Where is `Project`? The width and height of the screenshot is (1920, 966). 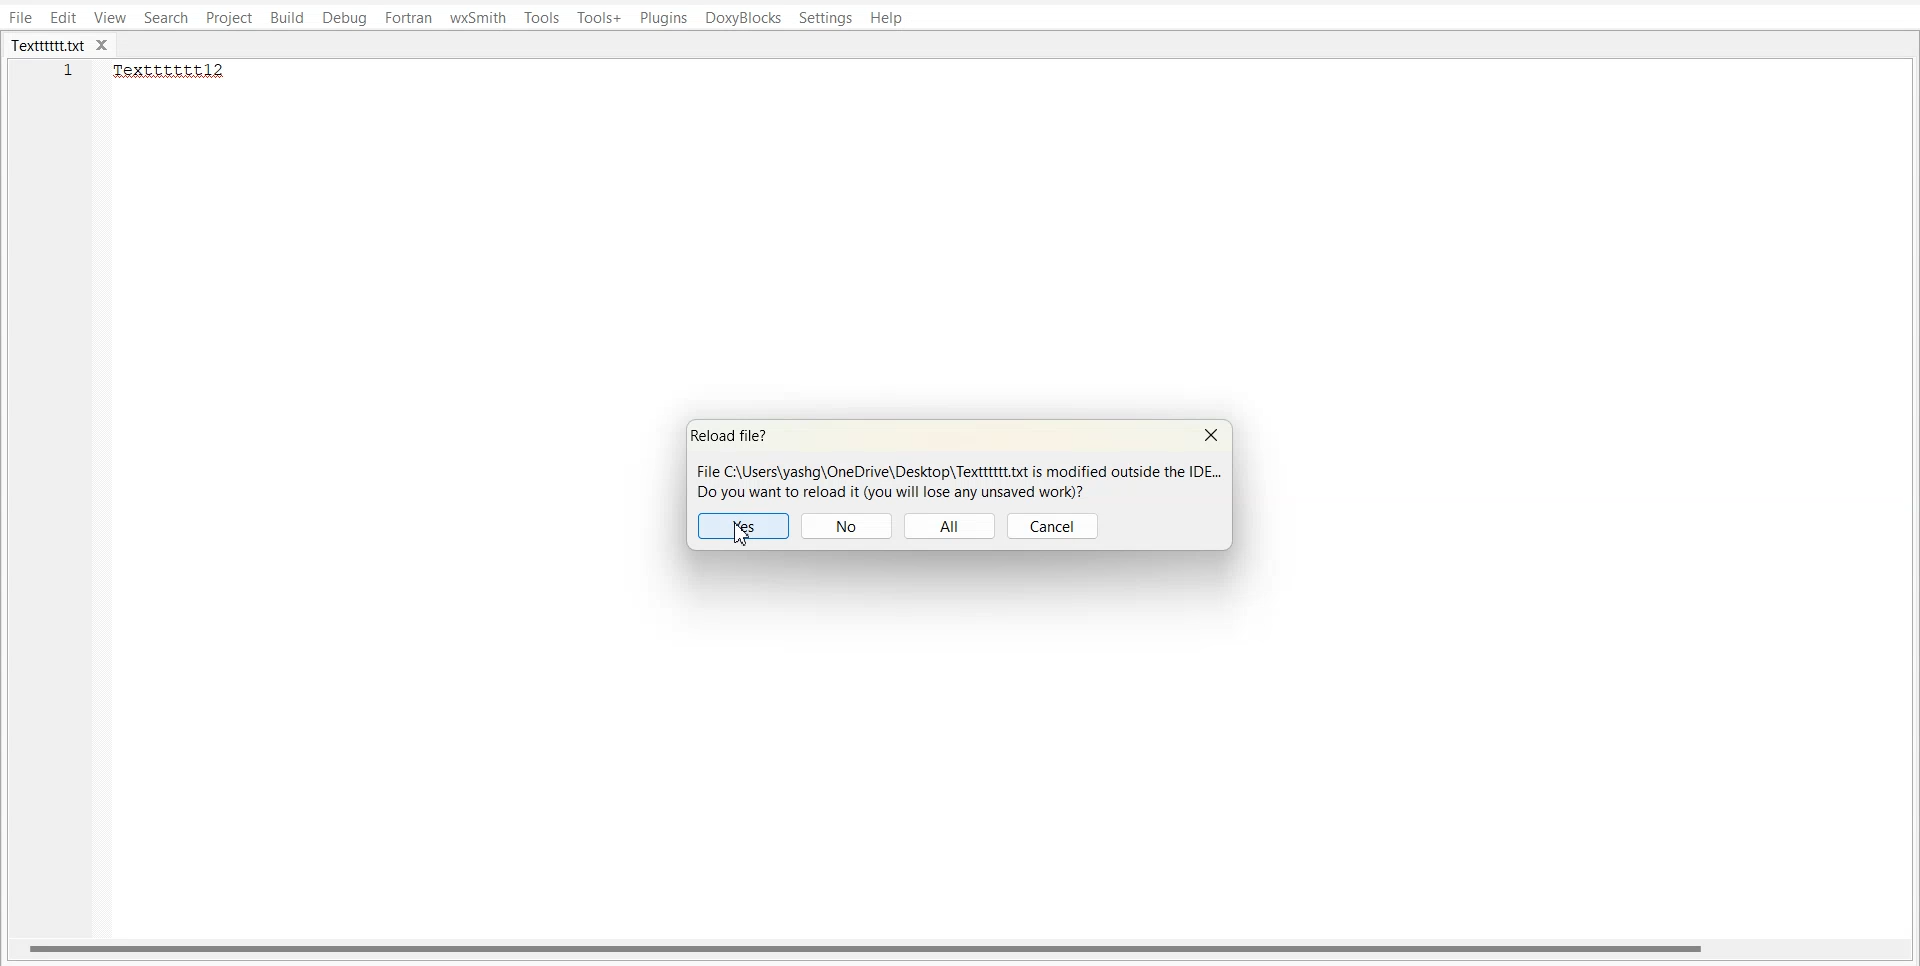 Project is located at coordinates (228, 18).